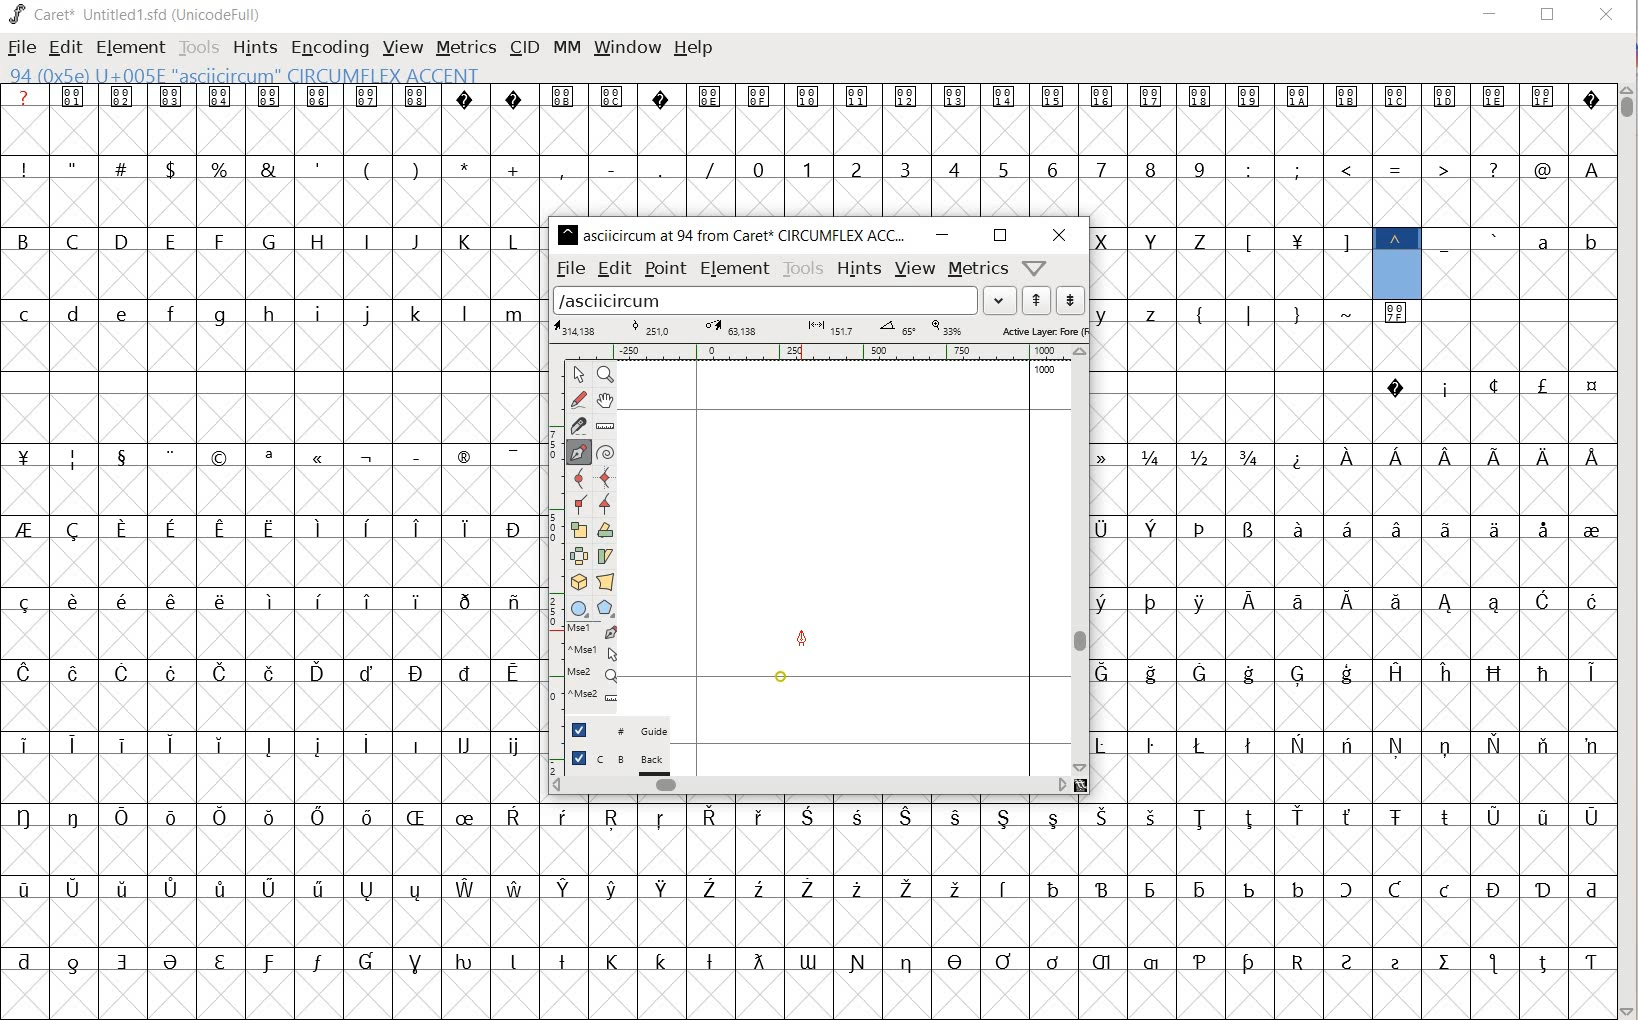  I want to click on Rotate the selection, so click(604, 531).